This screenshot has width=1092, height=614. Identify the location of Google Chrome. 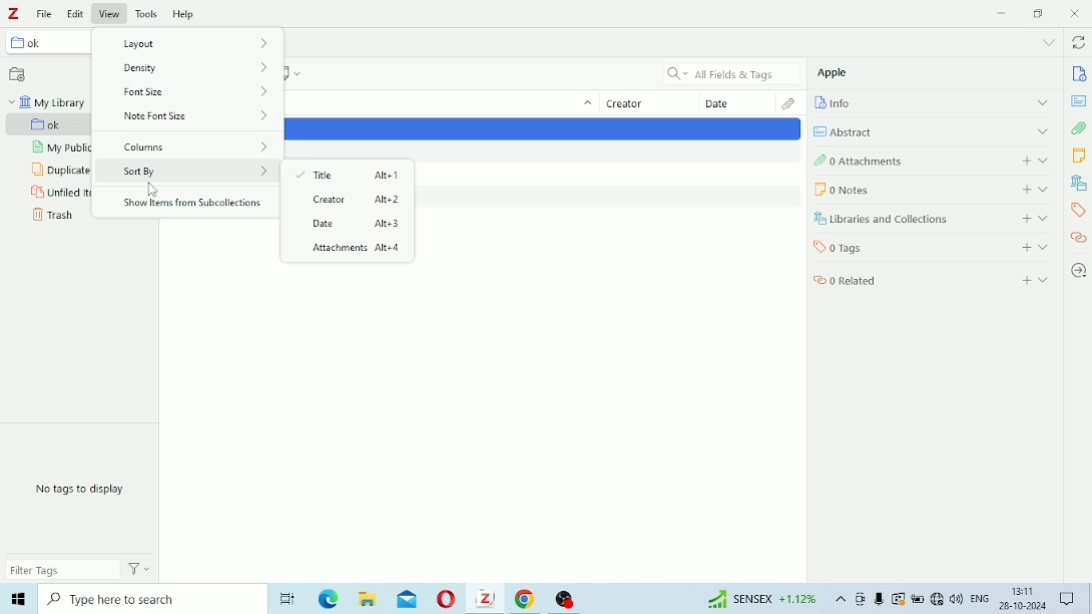
(526, 600).